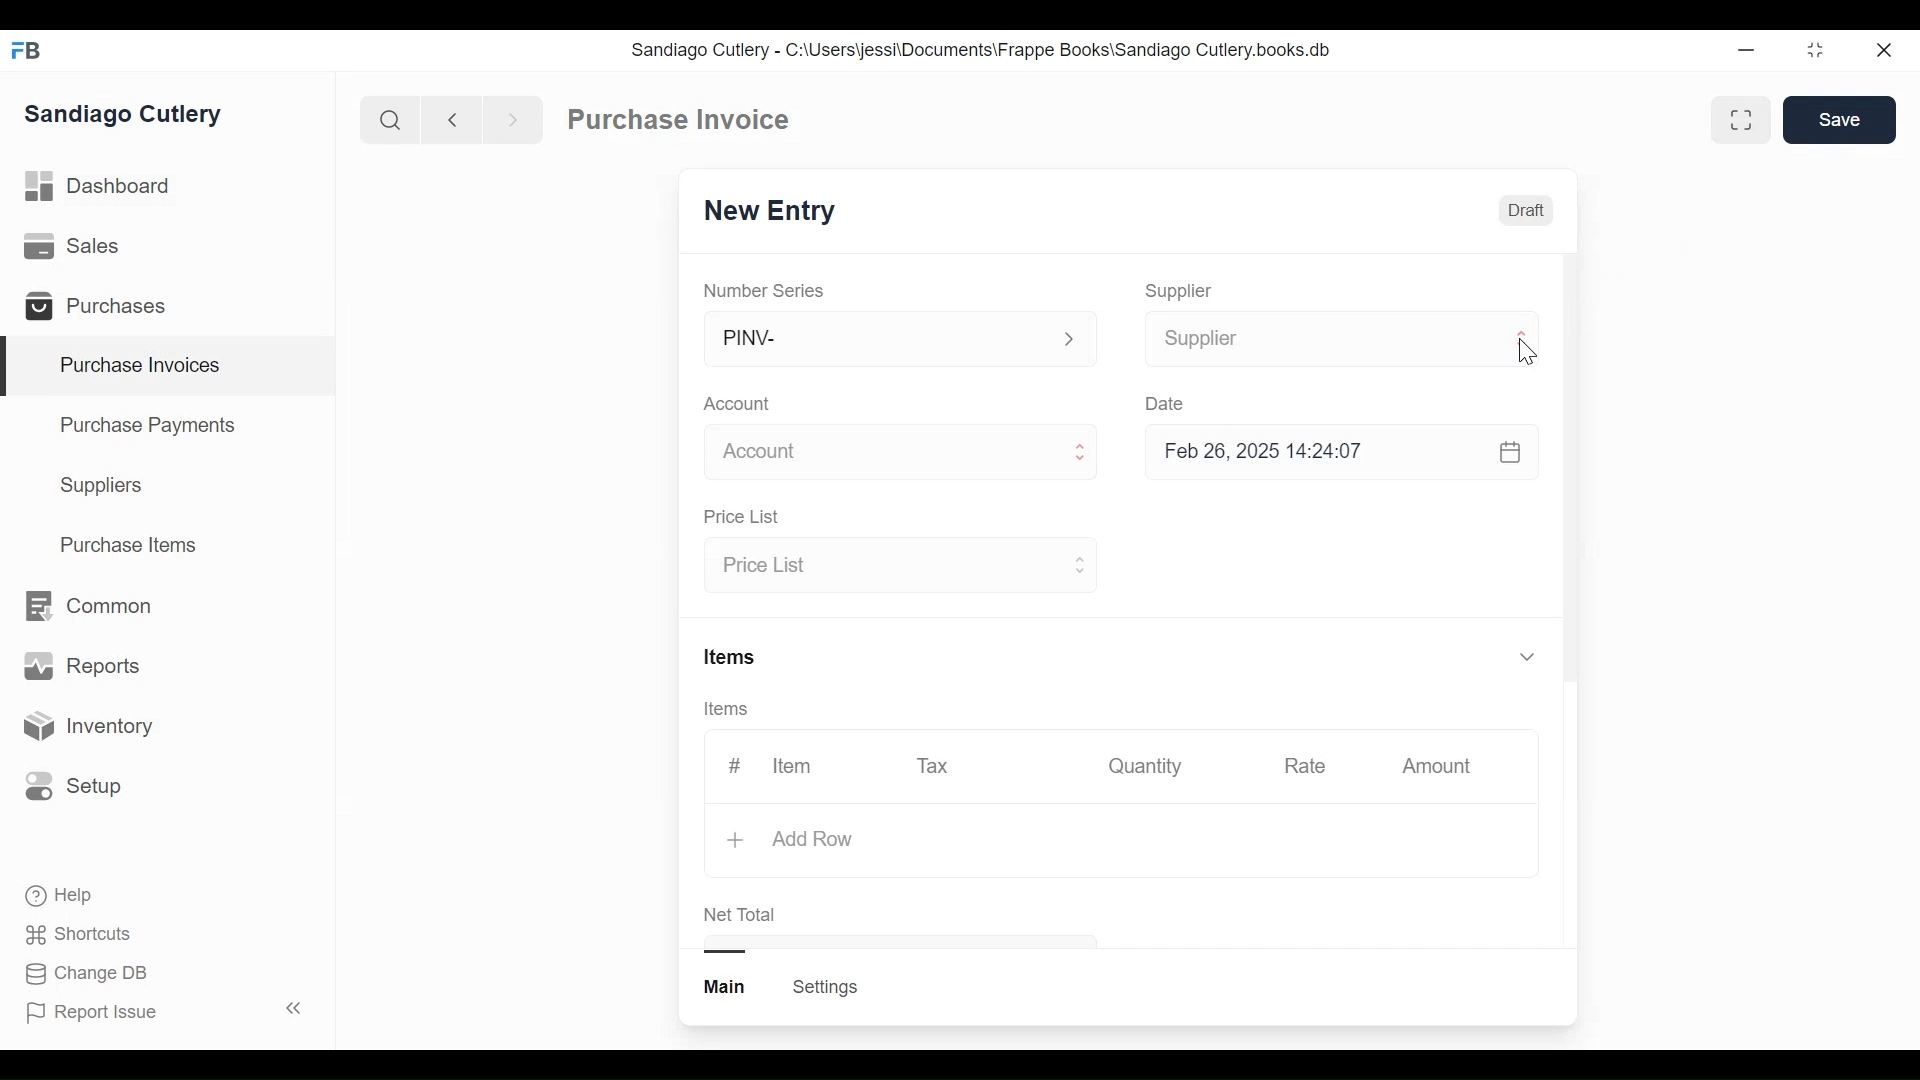  I want to click on Supplier, so click(1179, 291).